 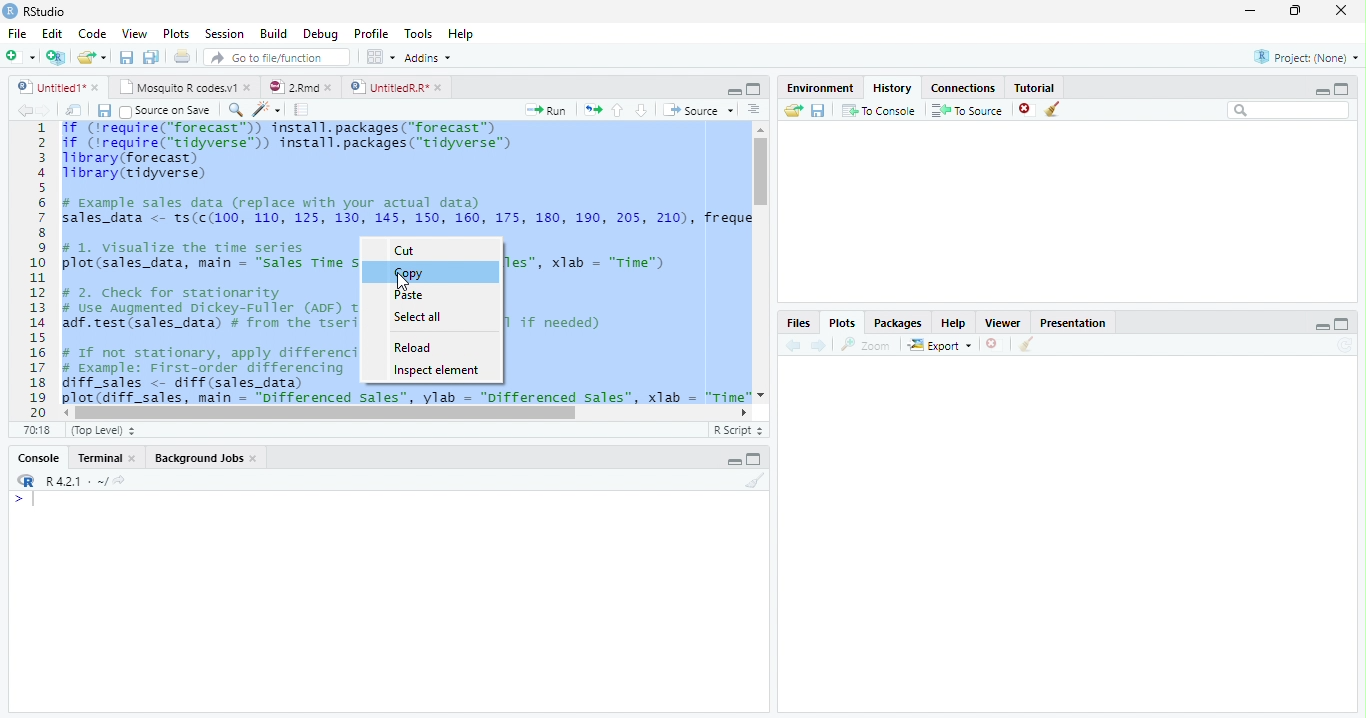 What do you see at coordinates (372, 35) in the screenshot?
I see `Profile` at bounding box center [372, 35].